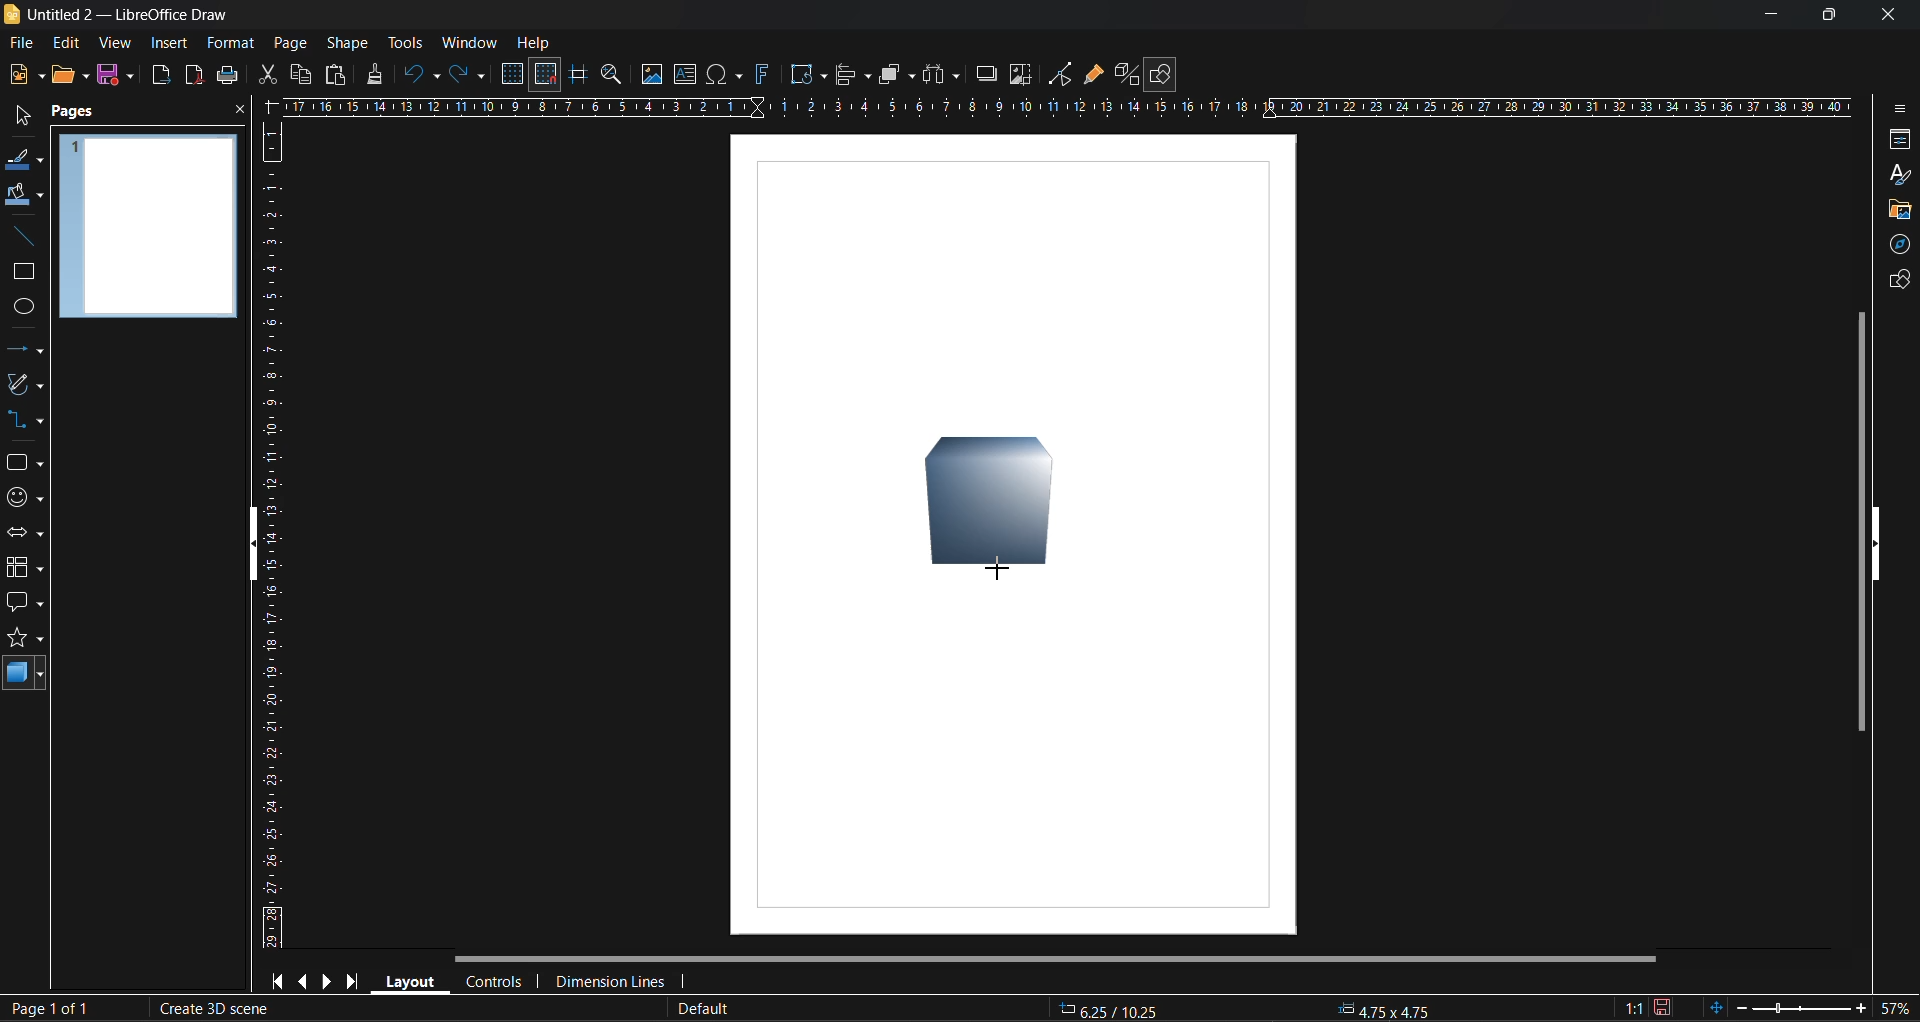 The height and width of the screenshot is (1022, 1920). I want to click on properties, so click(1896, 141).